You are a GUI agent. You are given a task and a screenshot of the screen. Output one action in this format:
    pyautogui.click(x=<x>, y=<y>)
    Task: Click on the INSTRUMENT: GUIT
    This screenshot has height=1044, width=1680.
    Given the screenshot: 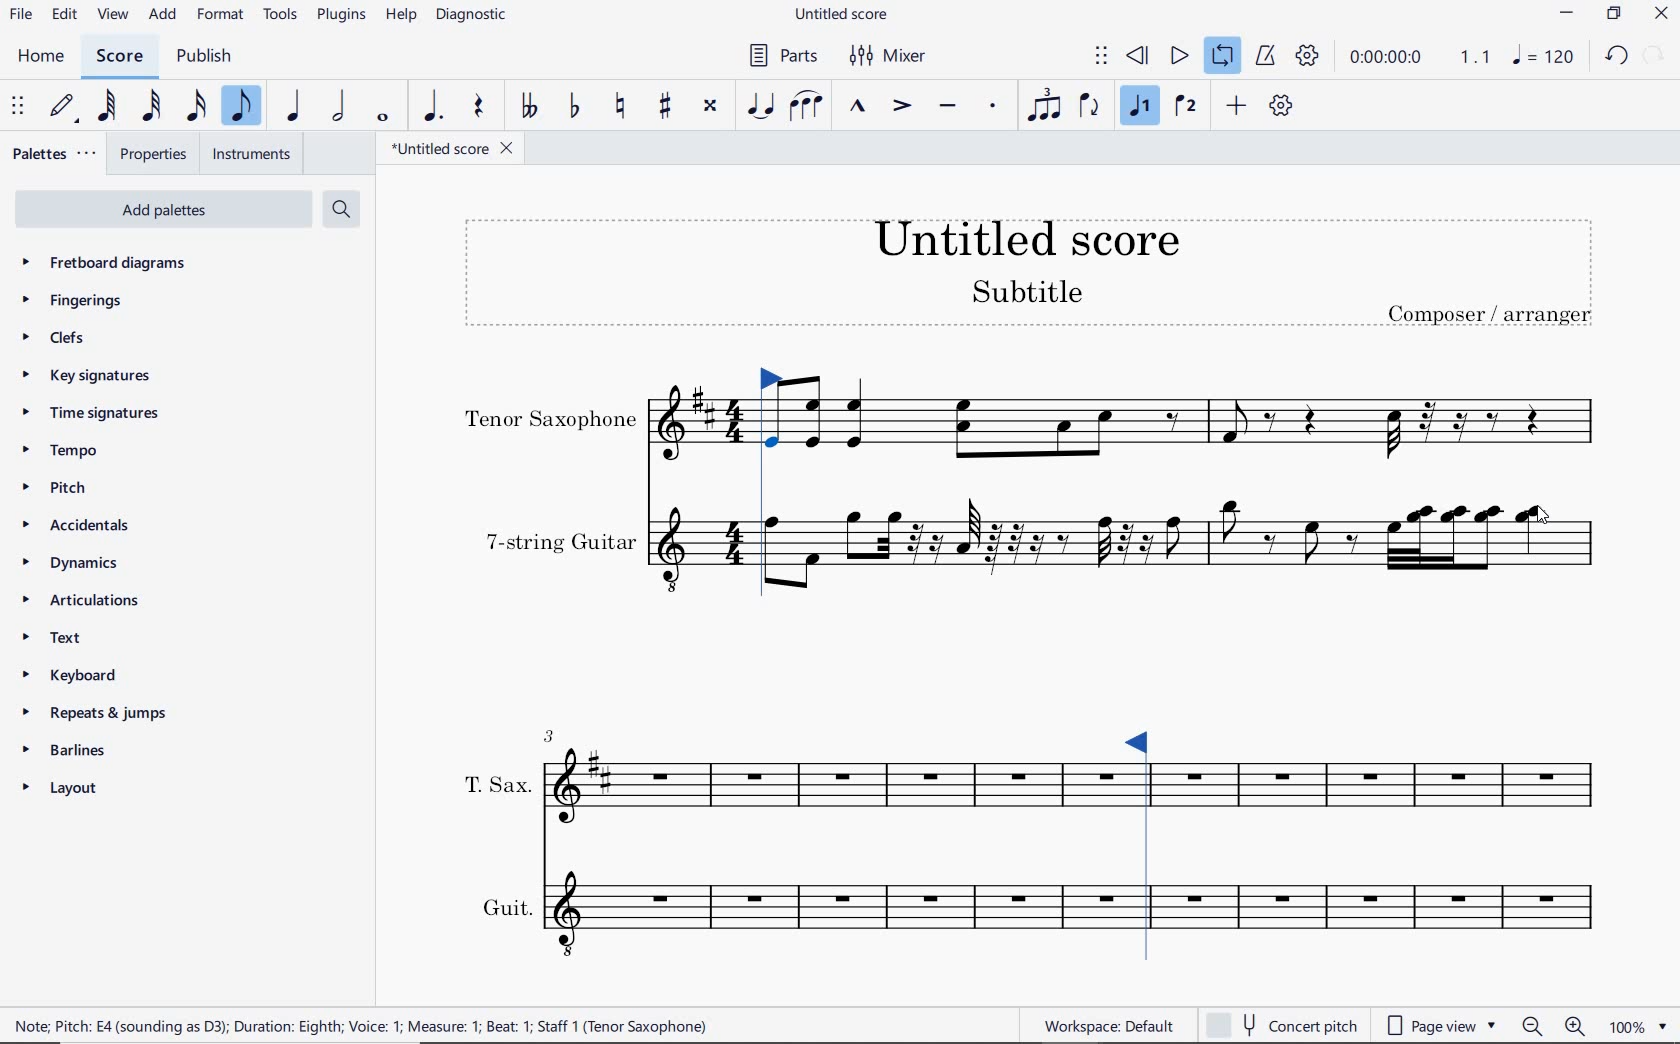 What is the action you would take?
    pyautogui.click(x=1404, y=909)
    